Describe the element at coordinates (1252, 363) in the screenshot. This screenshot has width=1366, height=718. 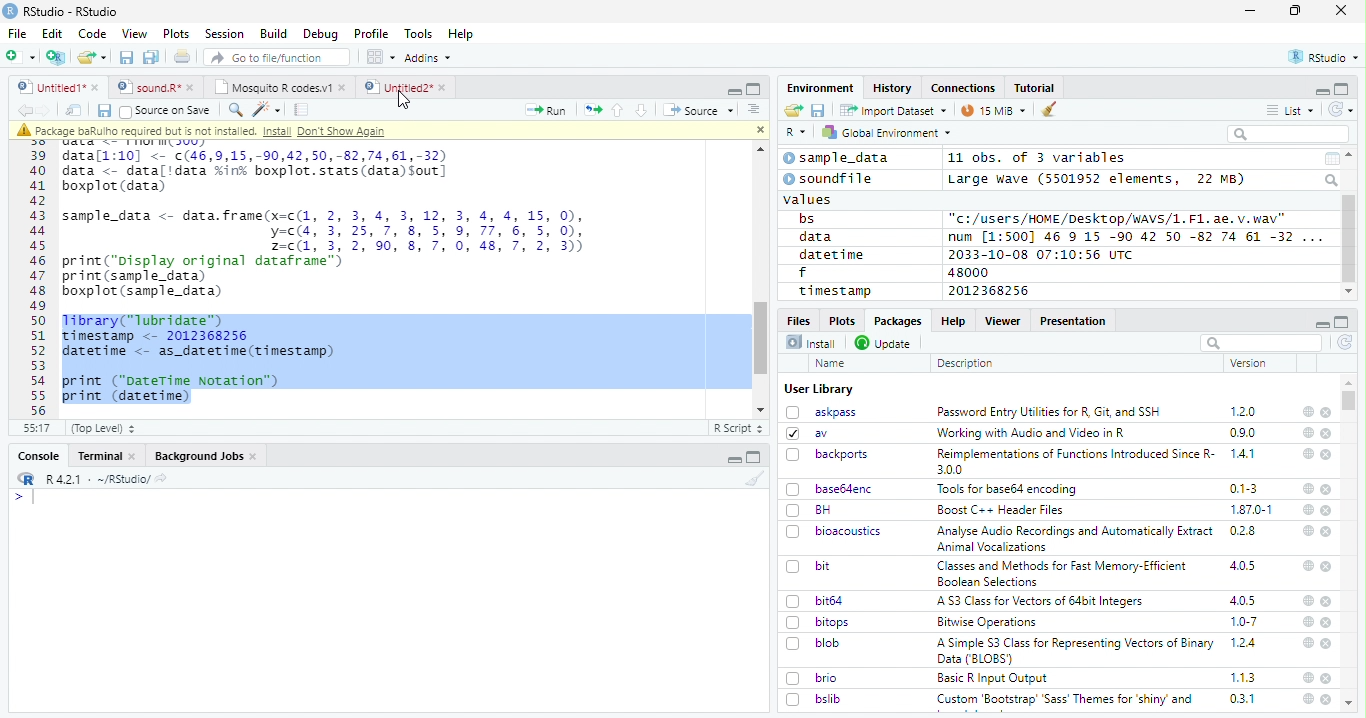
I see `Version` at that location.